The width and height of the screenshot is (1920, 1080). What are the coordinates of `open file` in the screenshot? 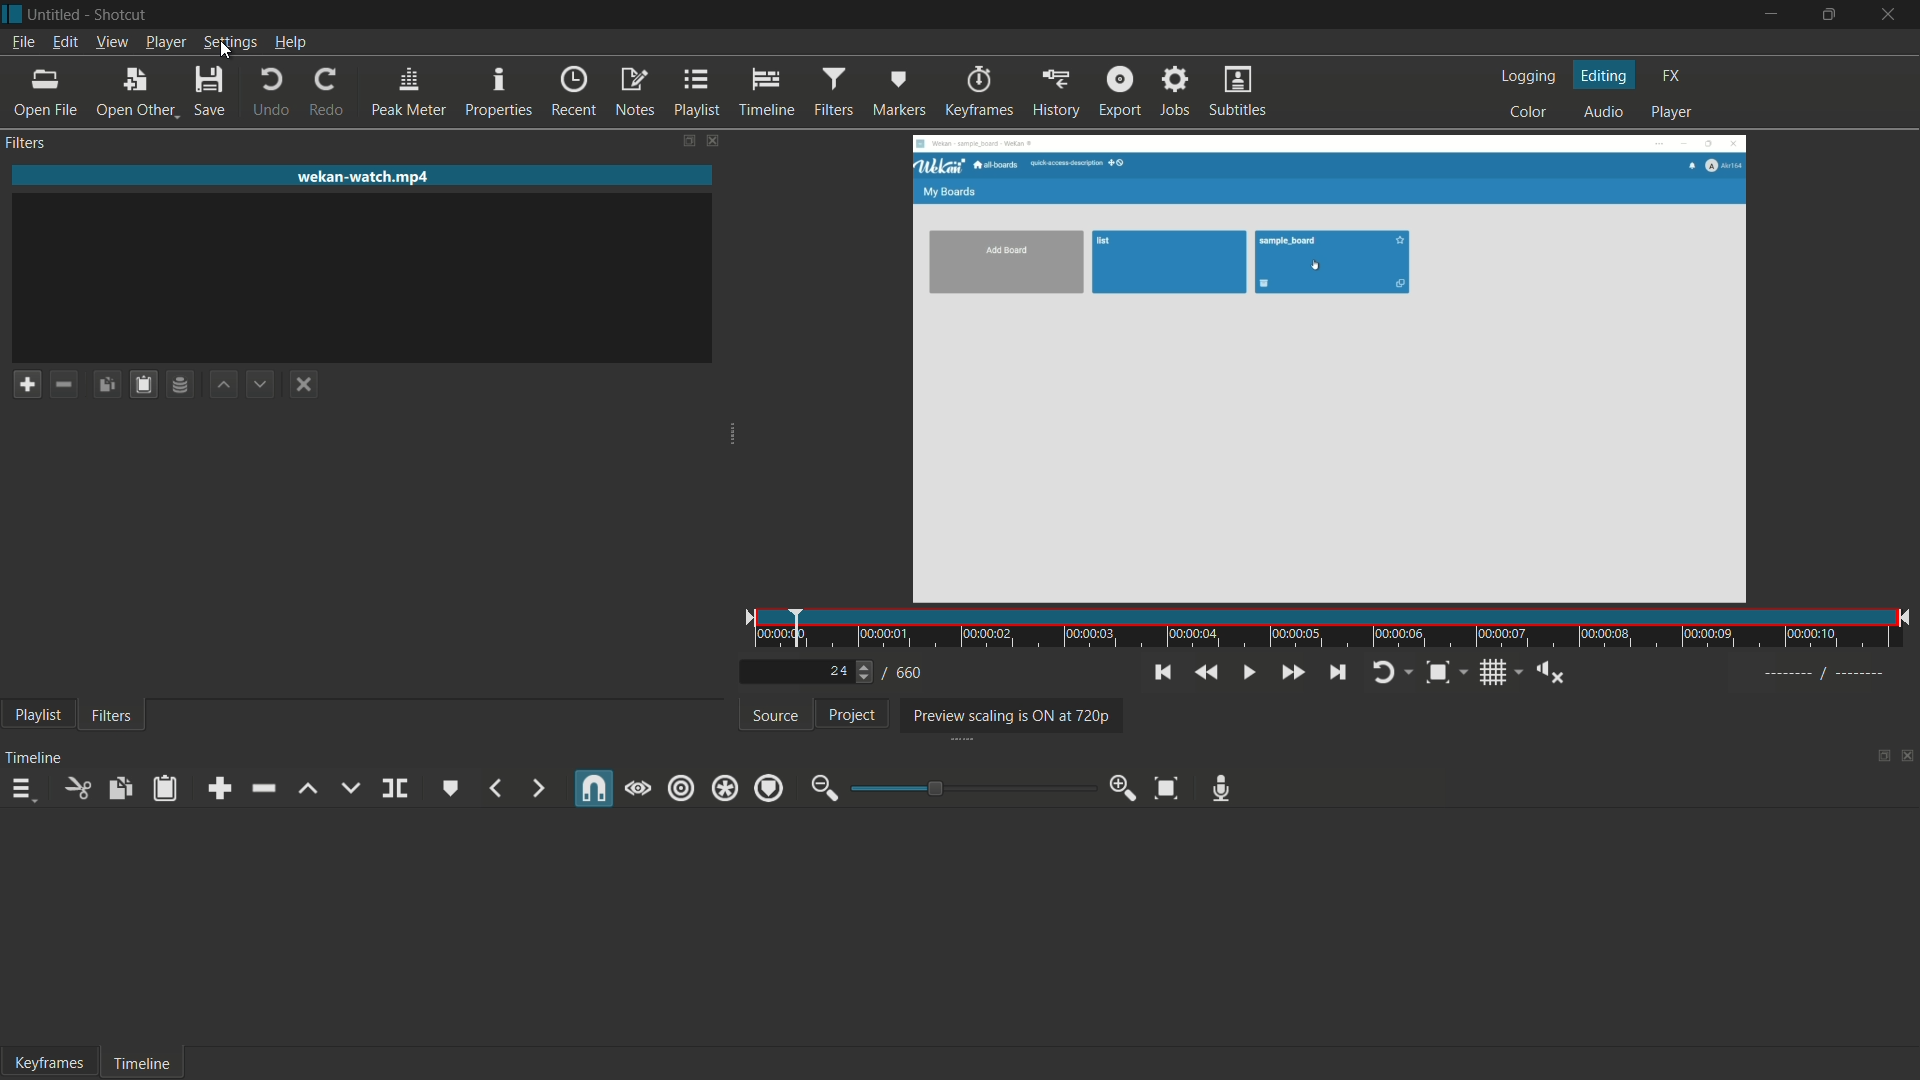 It's located at (42, 91).